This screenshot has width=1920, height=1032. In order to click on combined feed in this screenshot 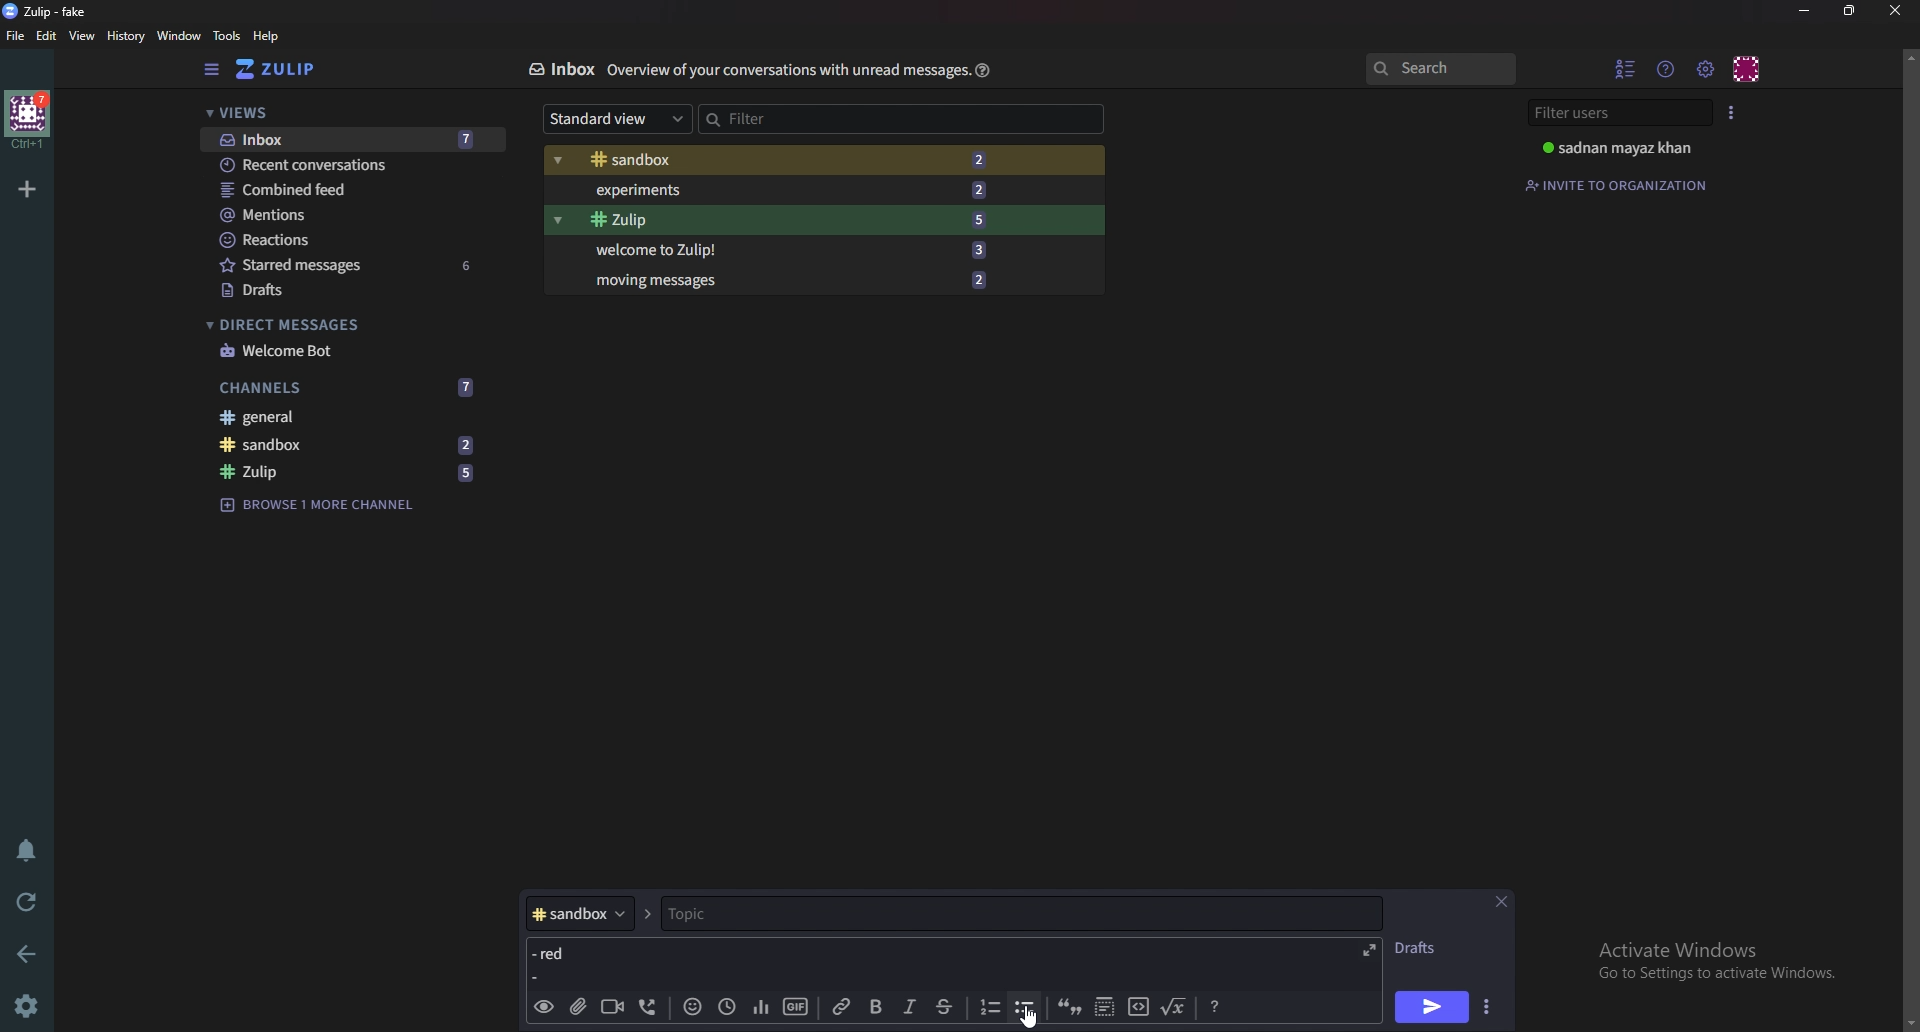, I will do `click(352, 190)`.